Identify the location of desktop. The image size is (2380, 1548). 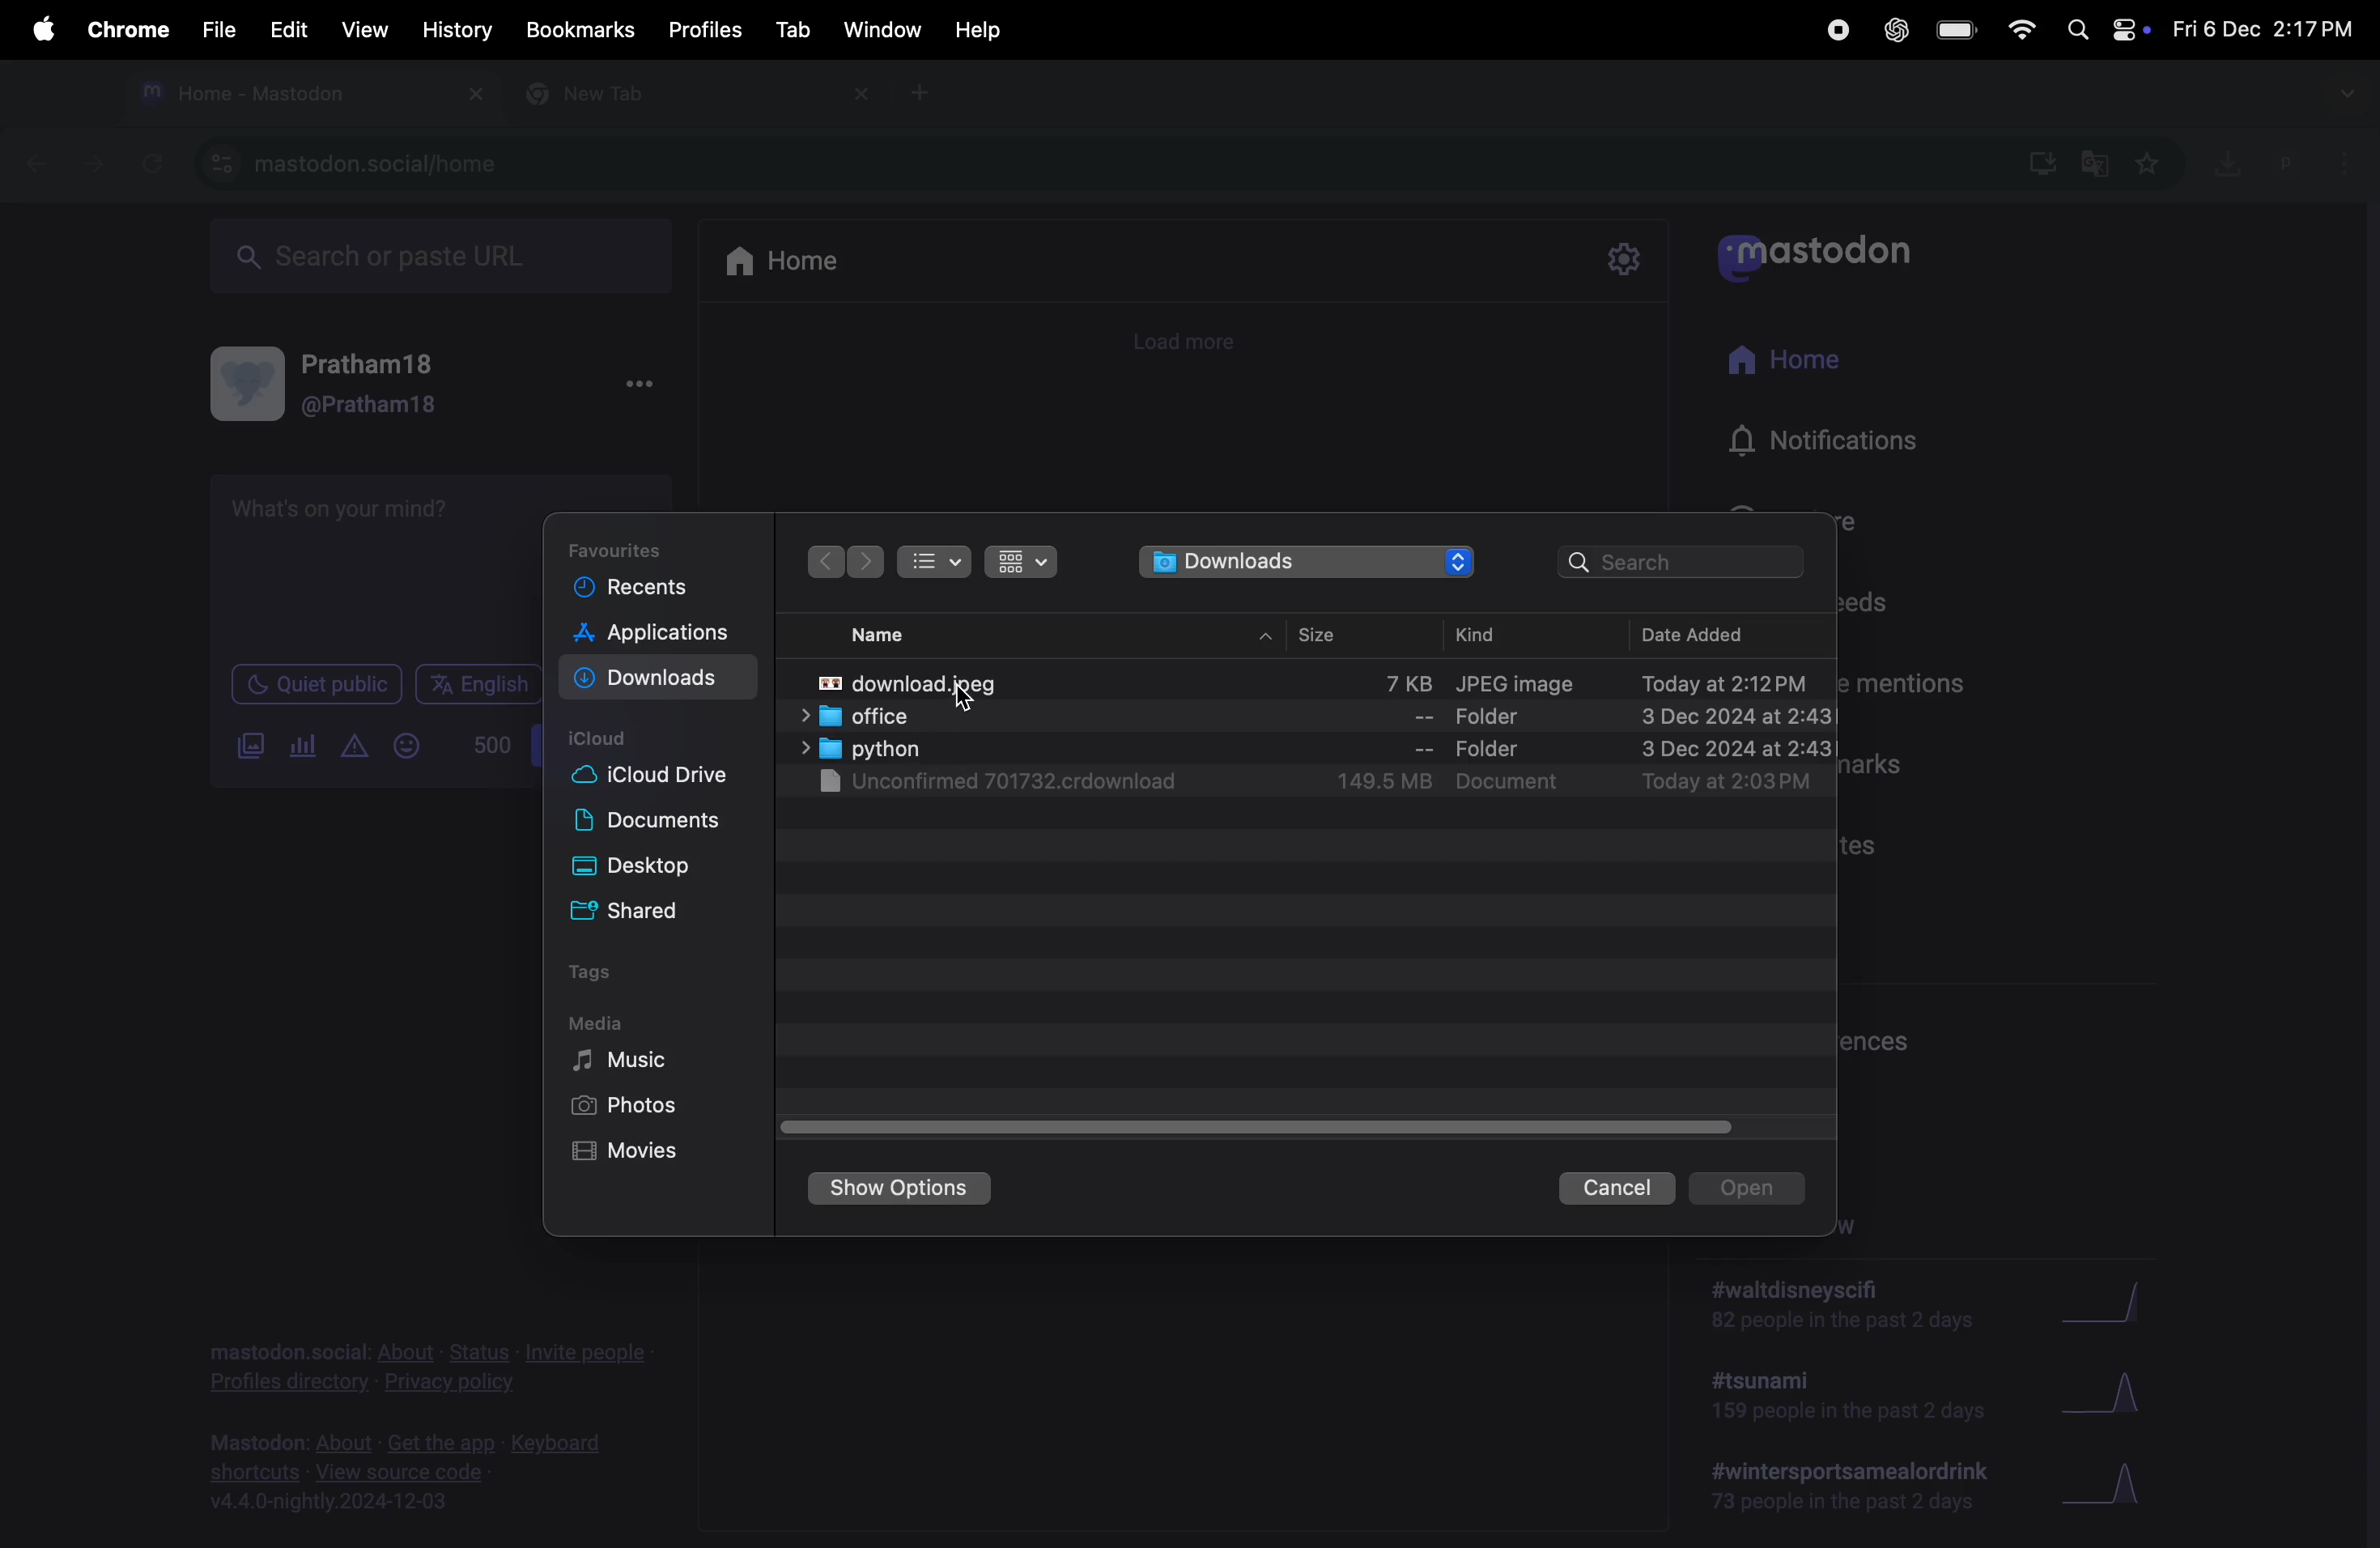
(640, 867).